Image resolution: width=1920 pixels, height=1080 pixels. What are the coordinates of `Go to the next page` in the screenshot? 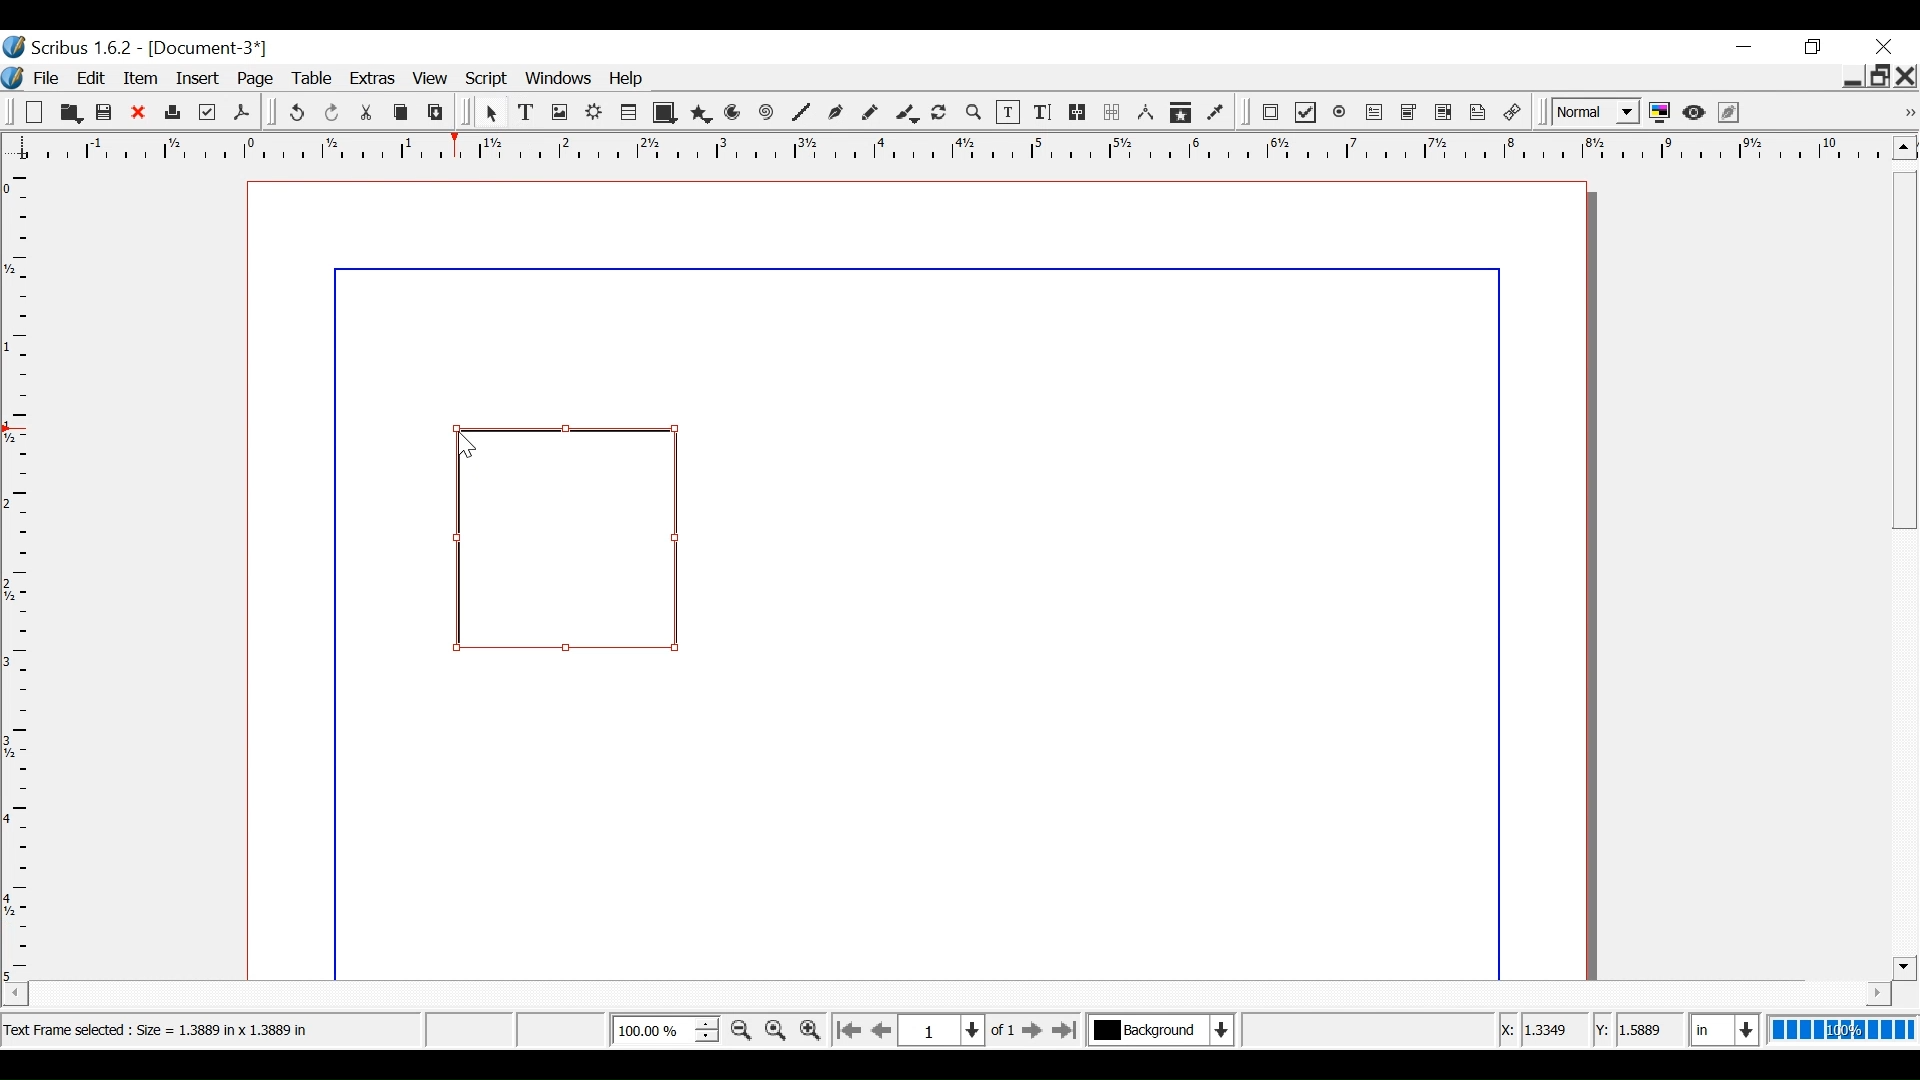 It's located at (1031, 1030).